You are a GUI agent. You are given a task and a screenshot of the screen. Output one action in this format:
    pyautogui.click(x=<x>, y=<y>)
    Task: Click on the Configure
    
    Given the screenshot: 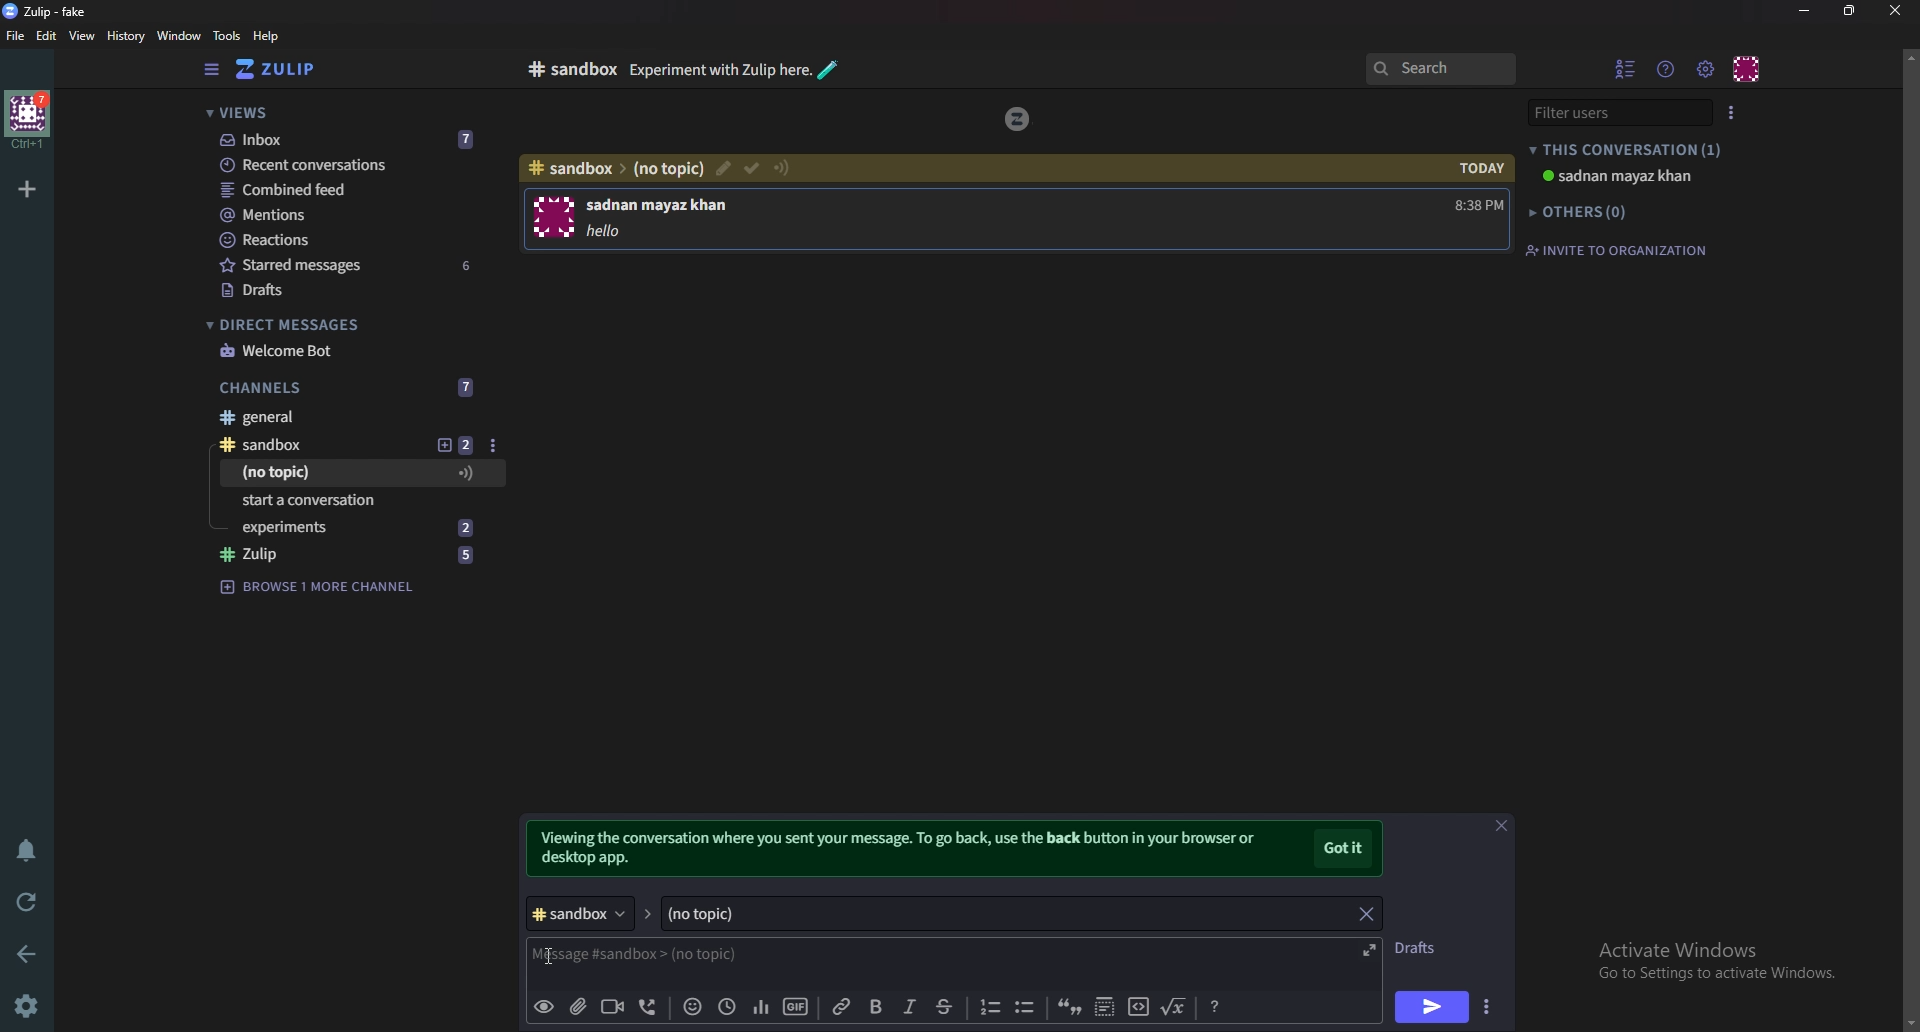 What is the action you would take?
    pyautogui.click(x=784, y=167)
    